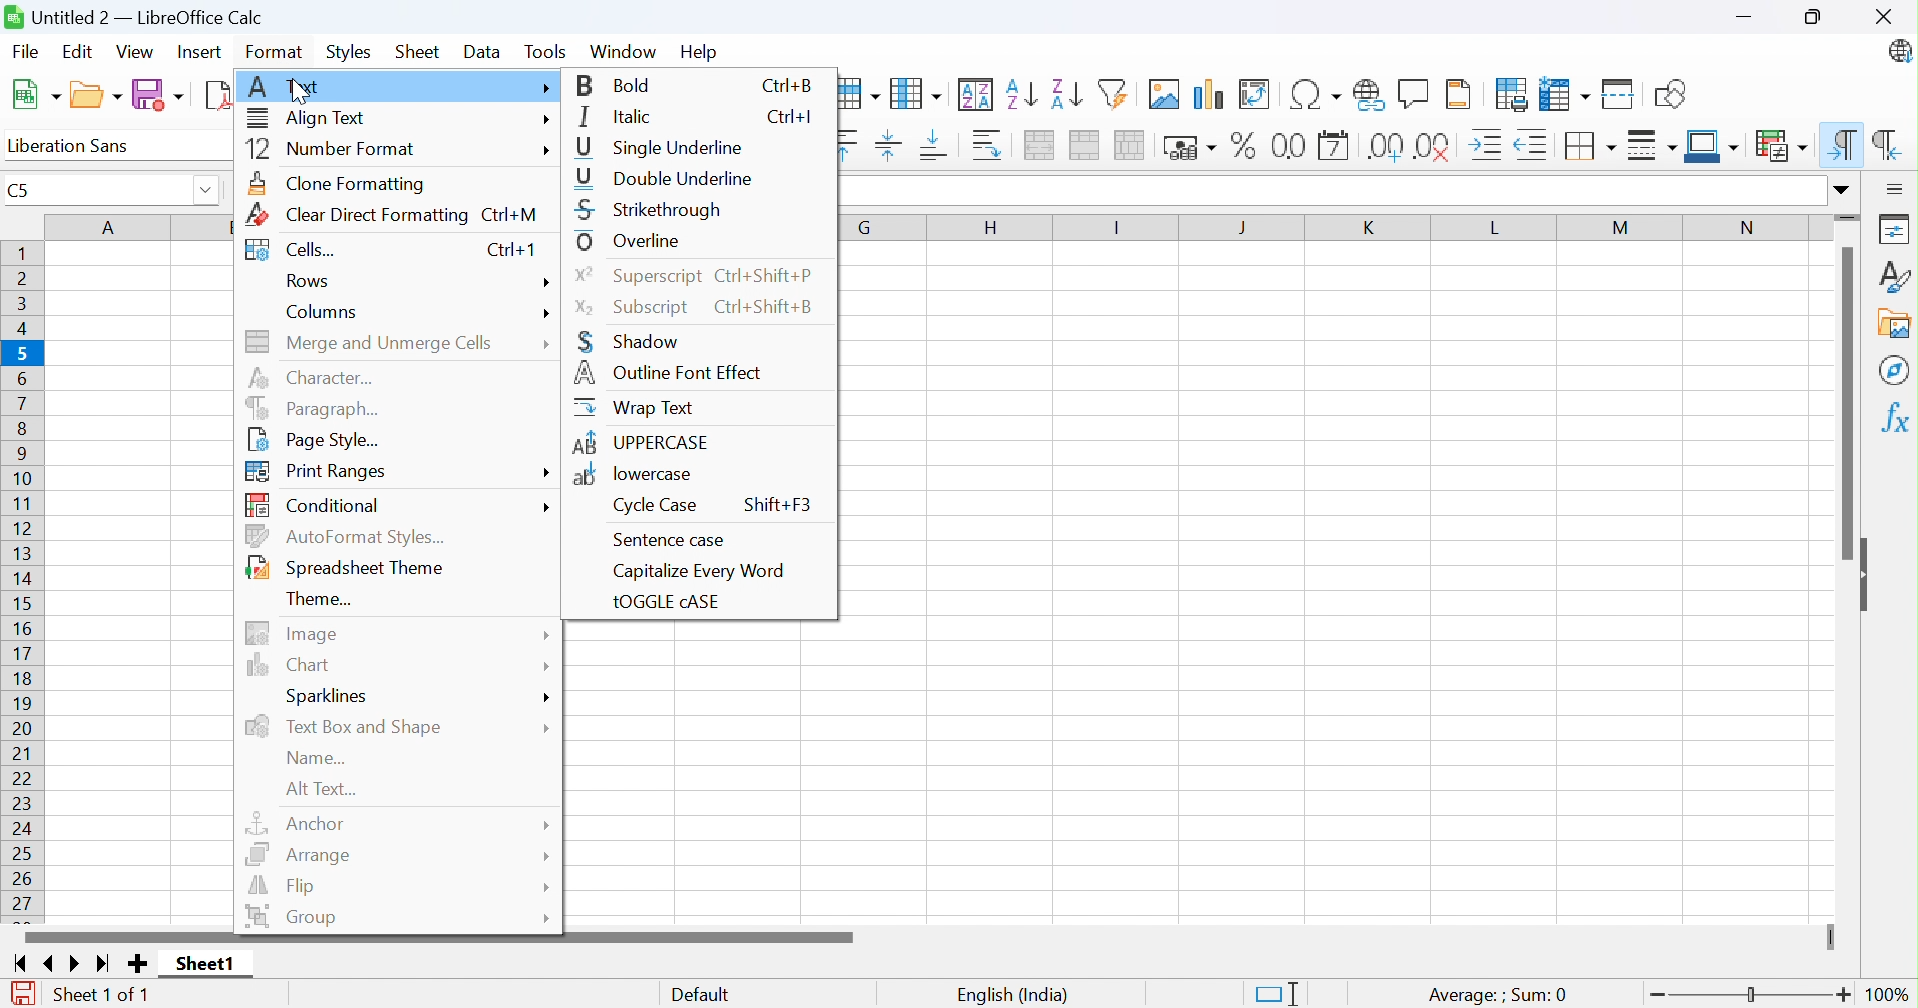 The width and height of the screenshot is (1918, 1008). What do you see at coordinates (289, 247) in the screenshot?
I see `Cells` at bounding box center [289, 247].